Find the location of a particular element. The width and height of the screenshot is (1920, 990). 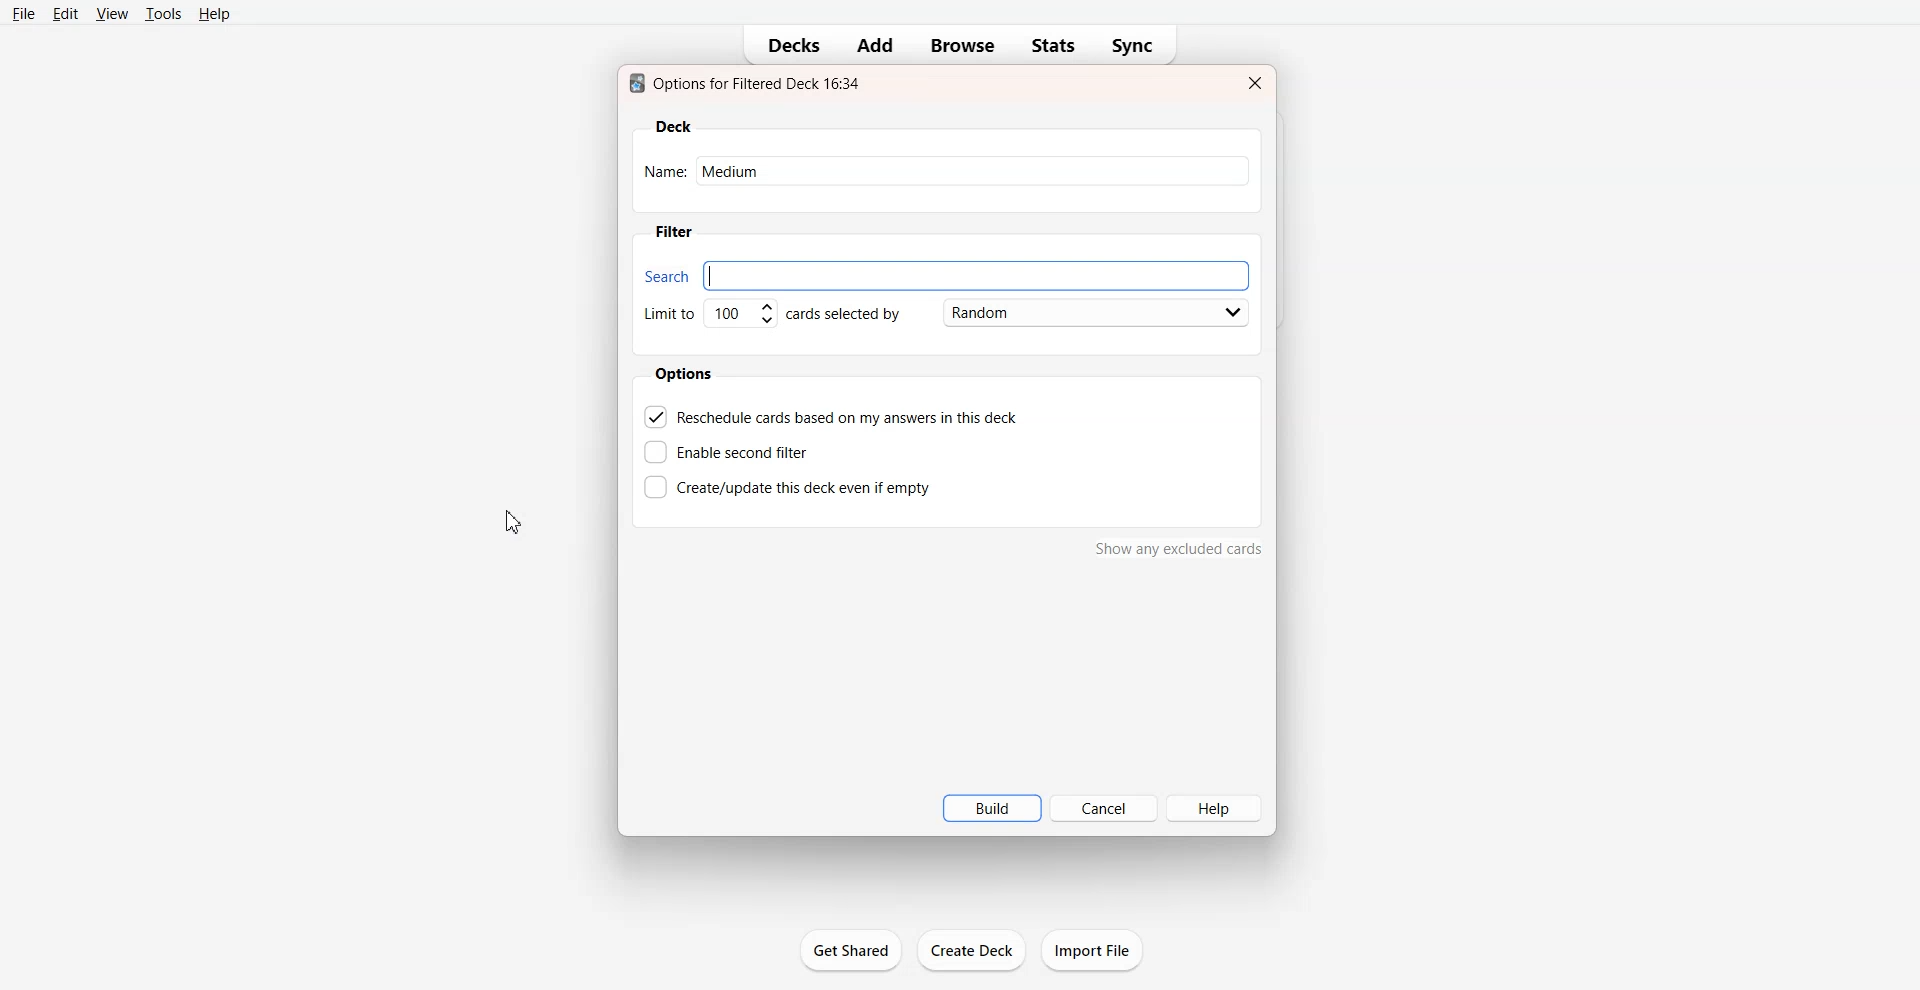

get shared is located at coordinates (854, 953).